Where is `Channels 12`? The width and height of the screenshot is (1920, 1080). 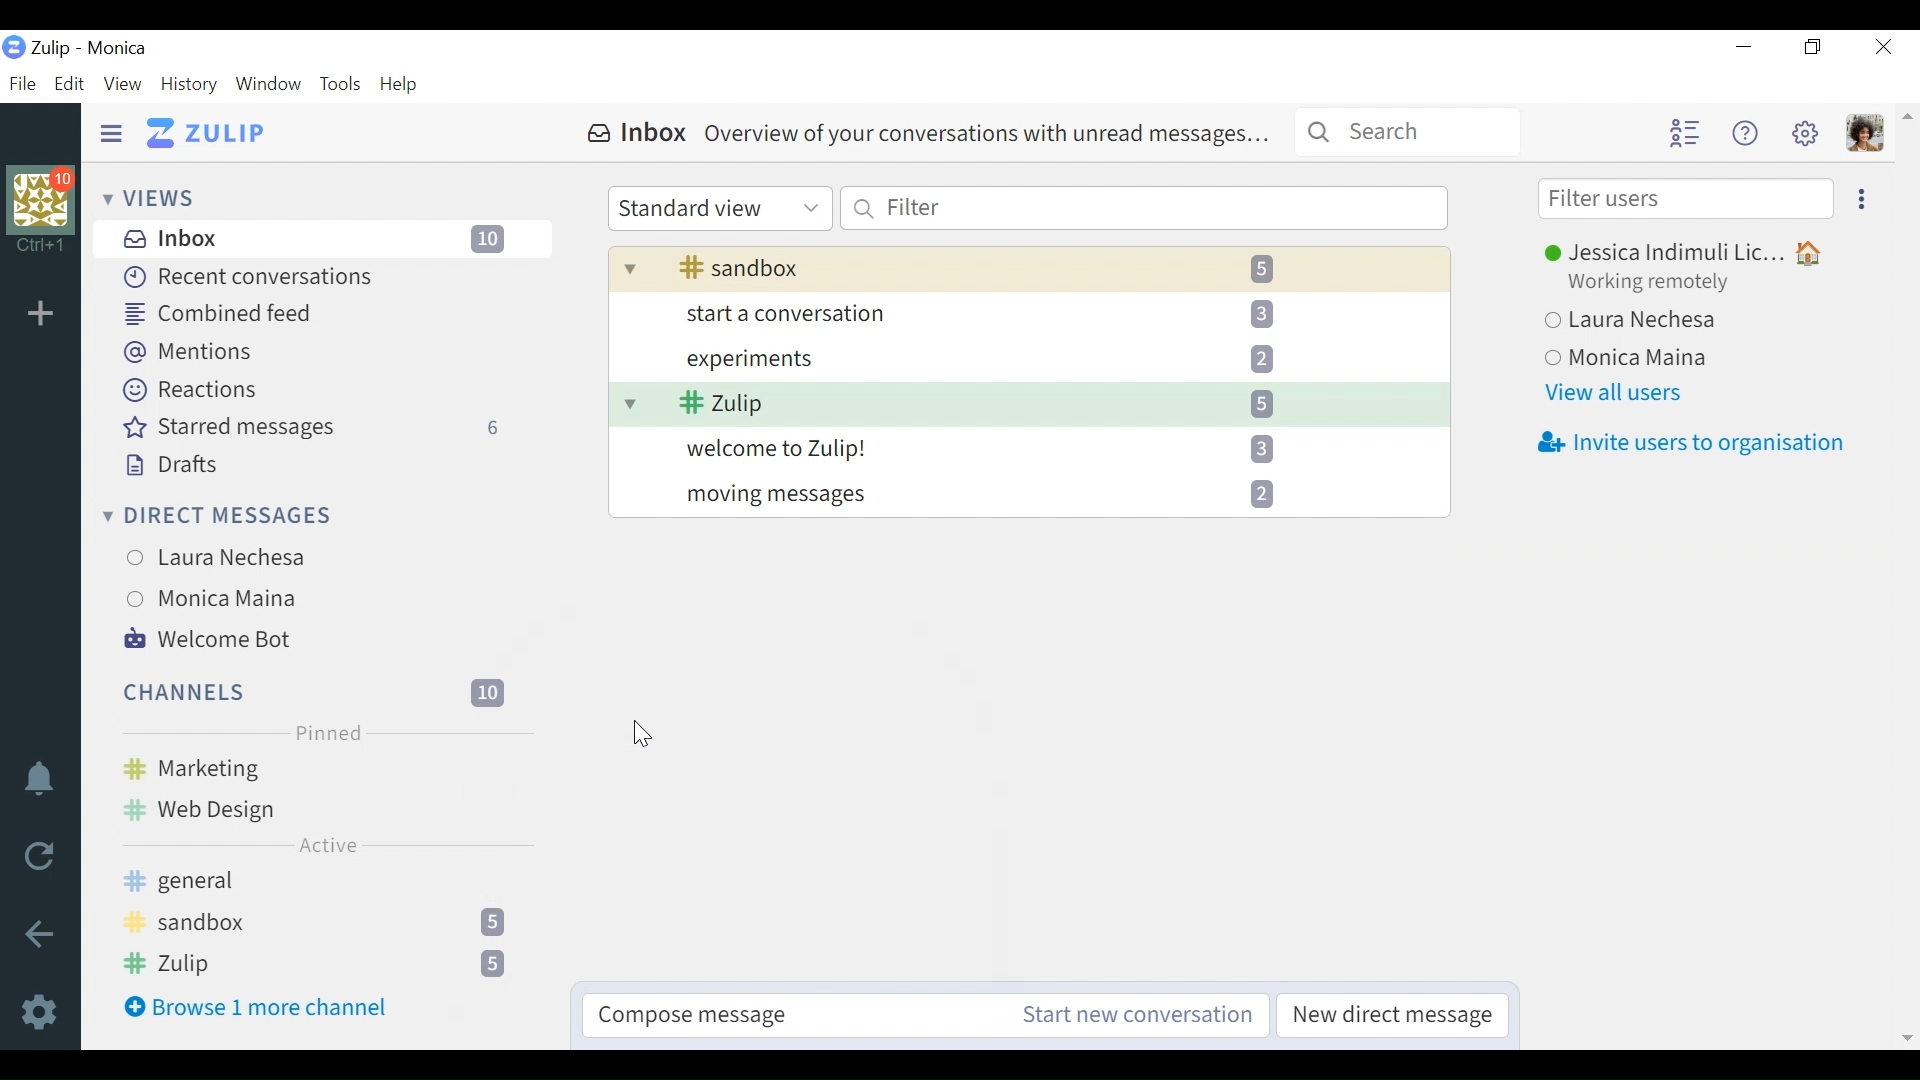
Channels 12 is located at coordinates (317, 691).